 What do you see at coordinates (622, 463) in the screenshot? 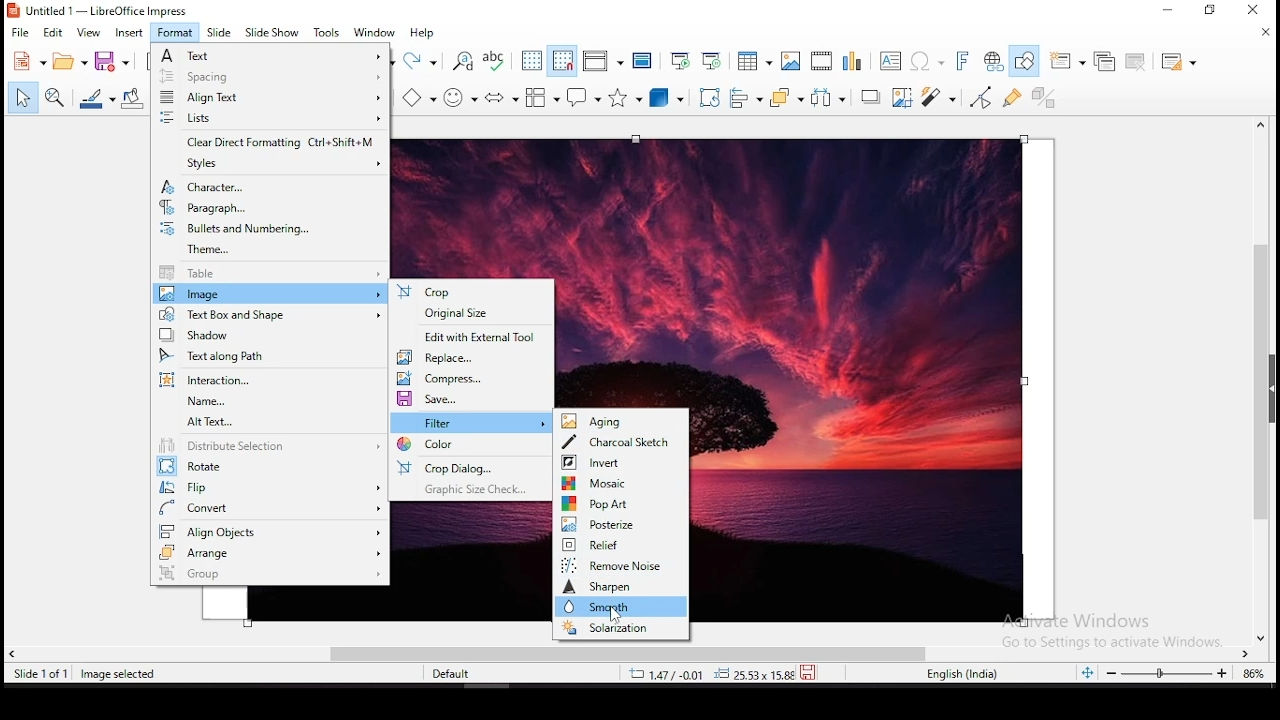
I see `invert` at bounding box center [622, 463].